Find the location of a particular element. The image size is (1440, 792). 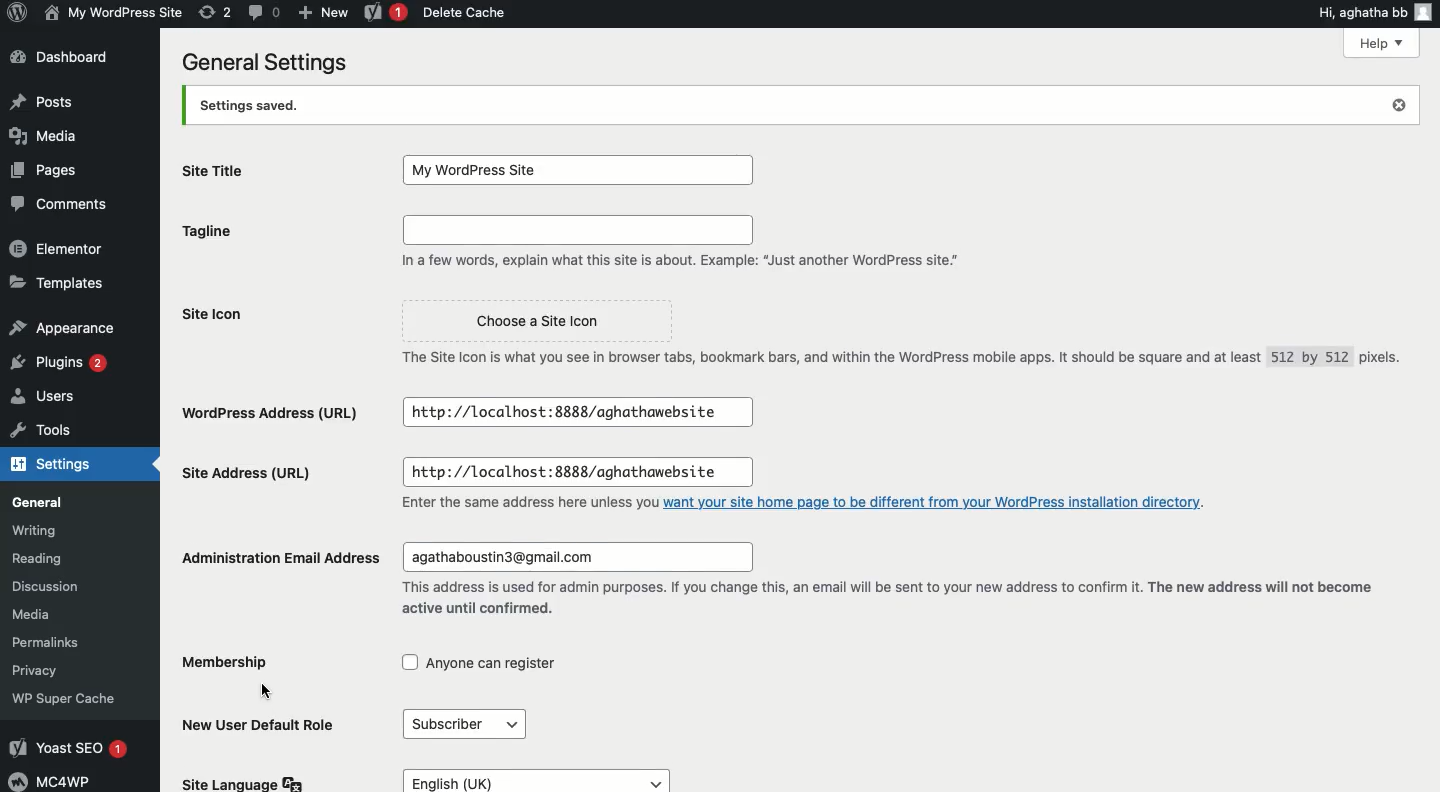

Templates is located at coordinates (60, 282).